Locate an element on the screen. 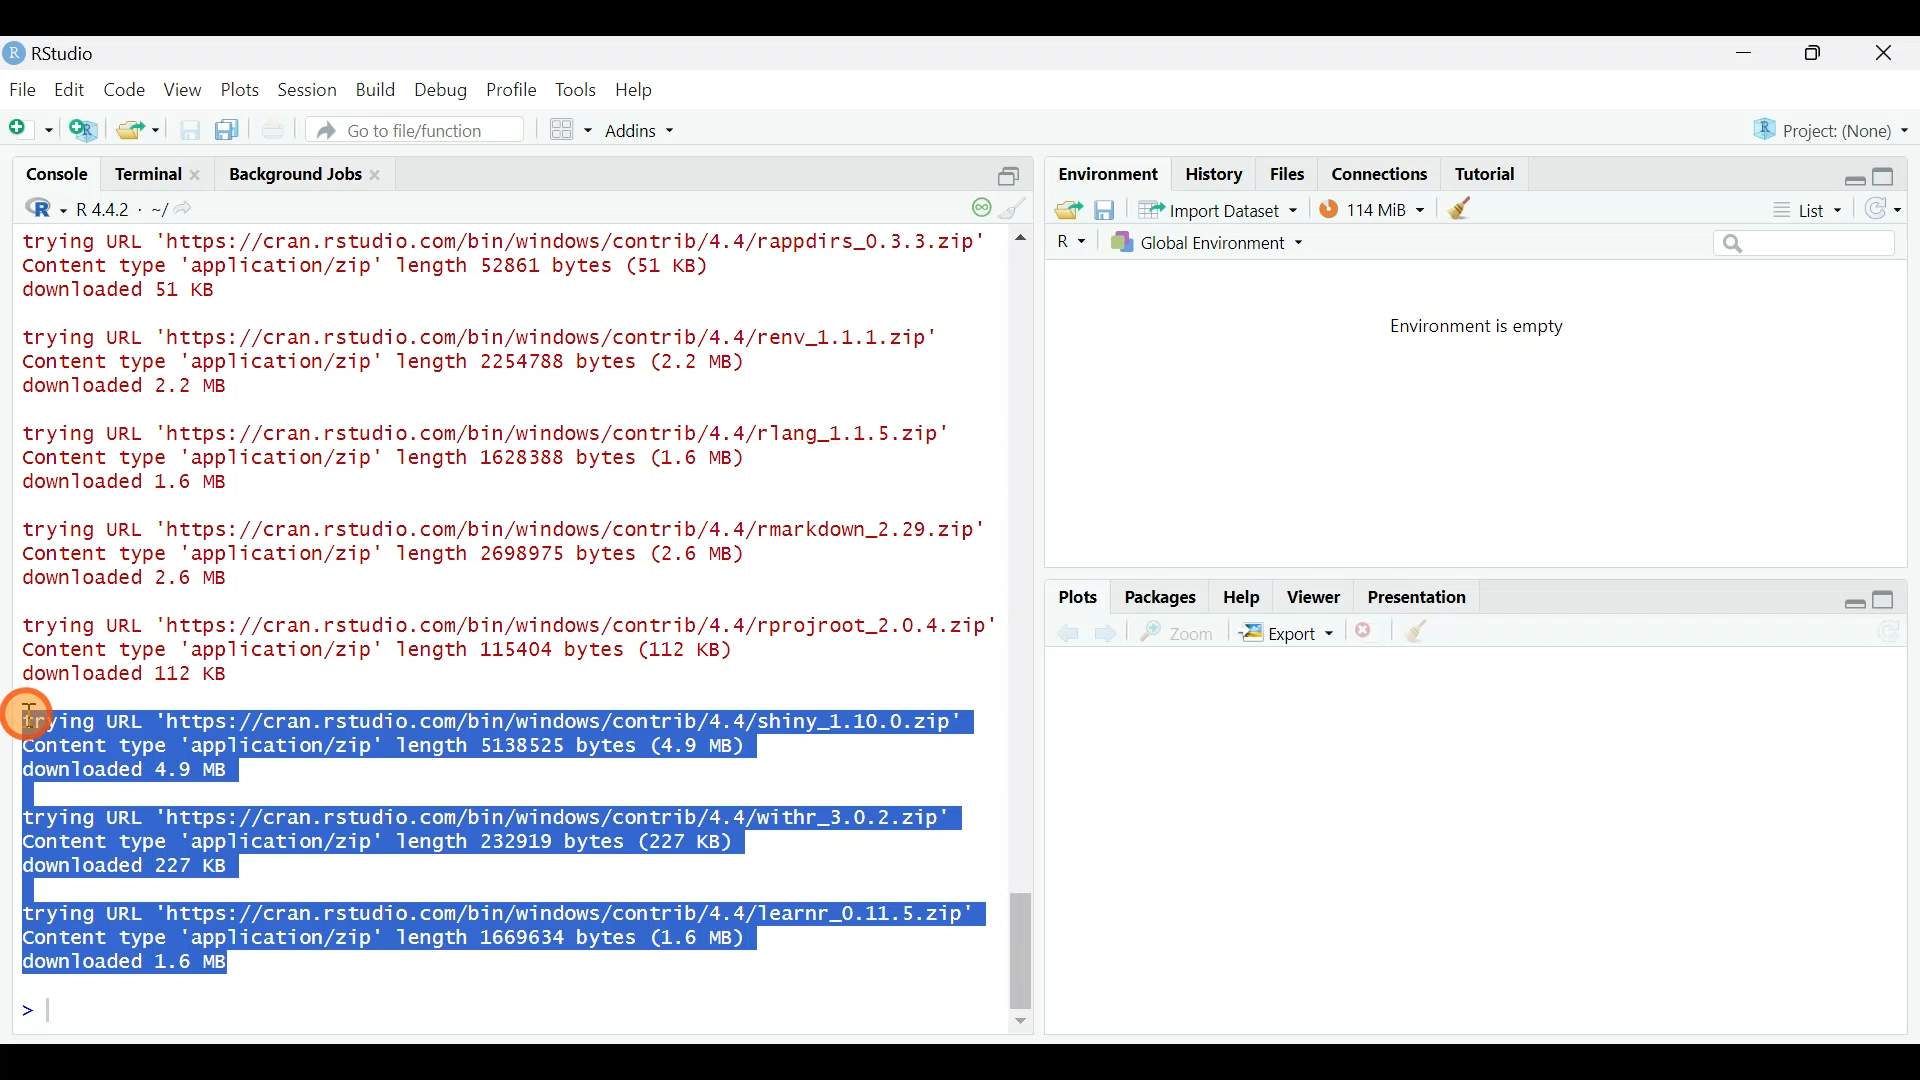 The width and height of the screenshot is (1920, 1080). Addins is located at coordinates (642, 133).